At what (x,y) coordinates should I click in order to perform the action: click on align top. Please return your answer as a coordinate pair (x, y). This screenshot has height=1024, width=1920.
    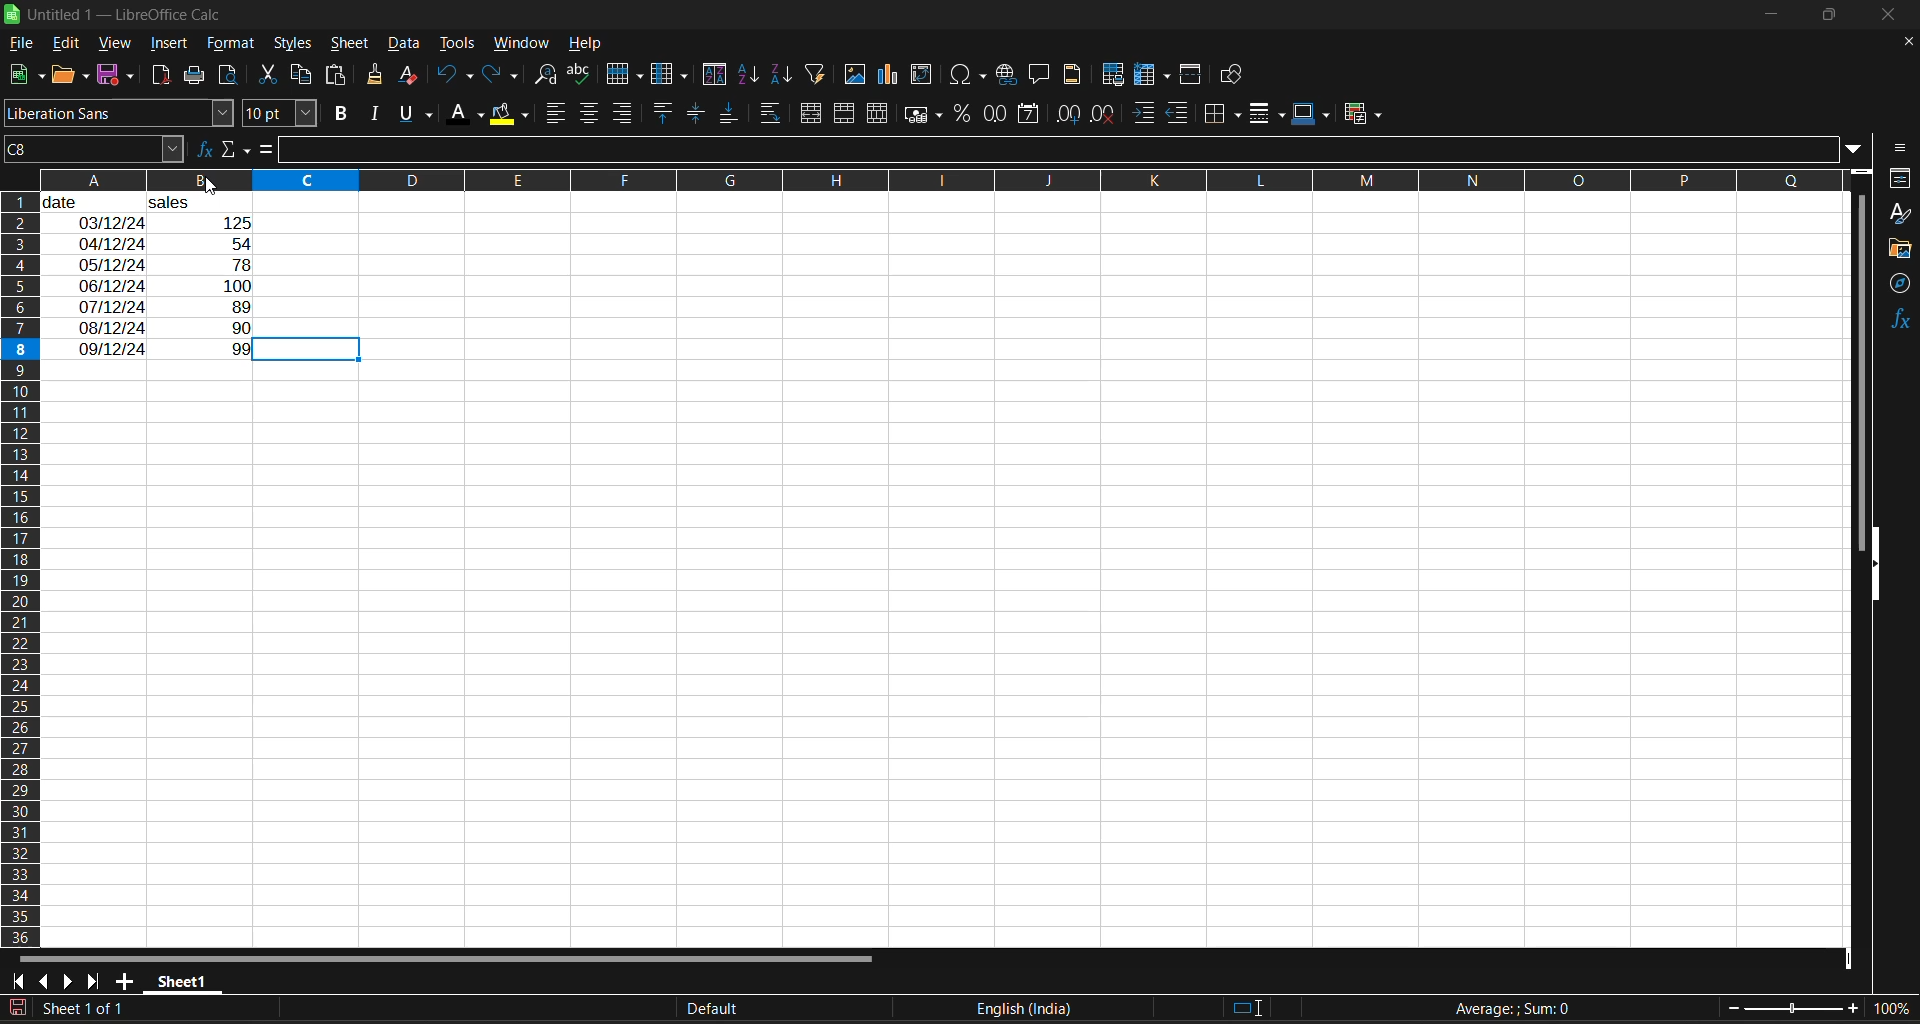
    Looking at the image, I should click on (664, 112).